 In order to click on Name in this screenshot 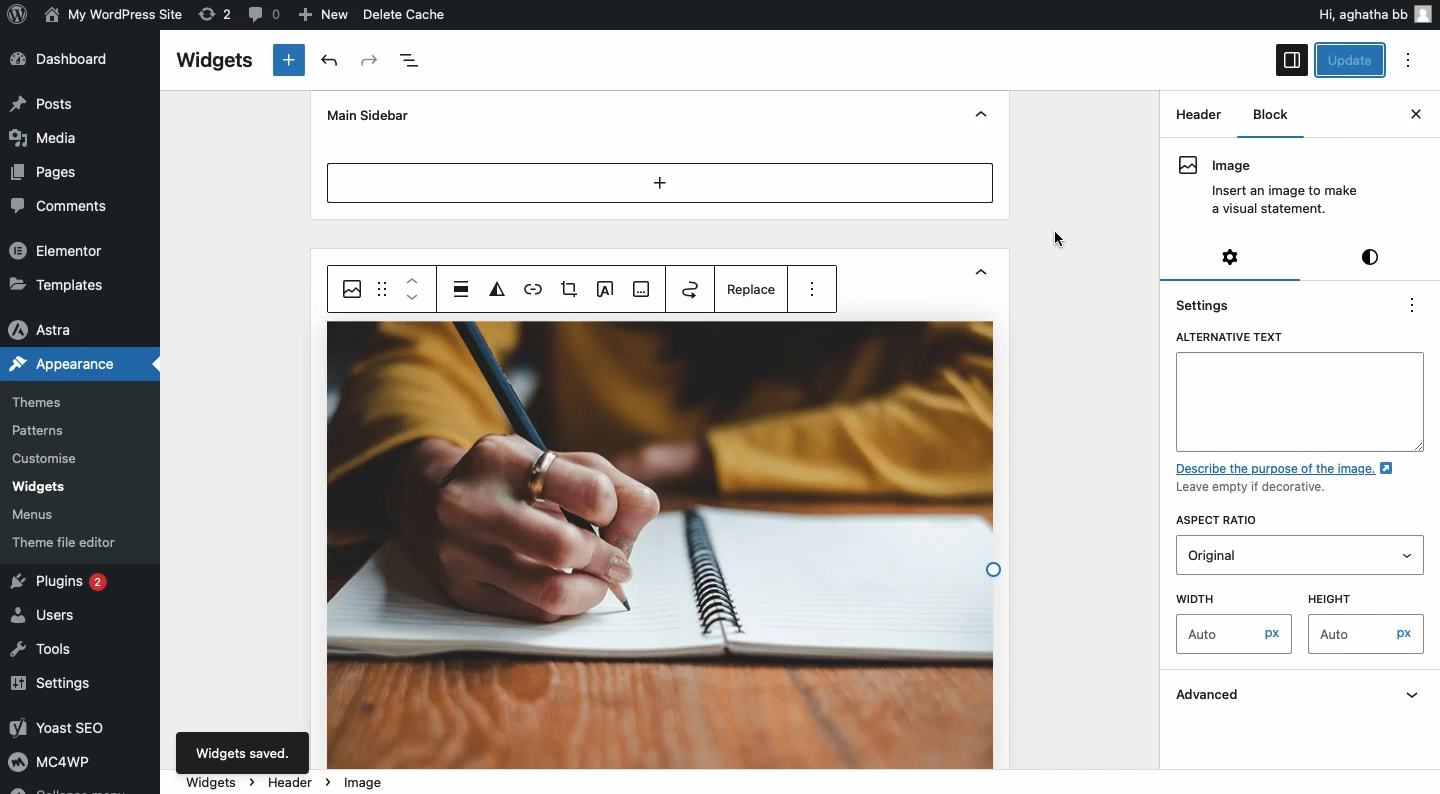, I will do `click(116, 13)`.